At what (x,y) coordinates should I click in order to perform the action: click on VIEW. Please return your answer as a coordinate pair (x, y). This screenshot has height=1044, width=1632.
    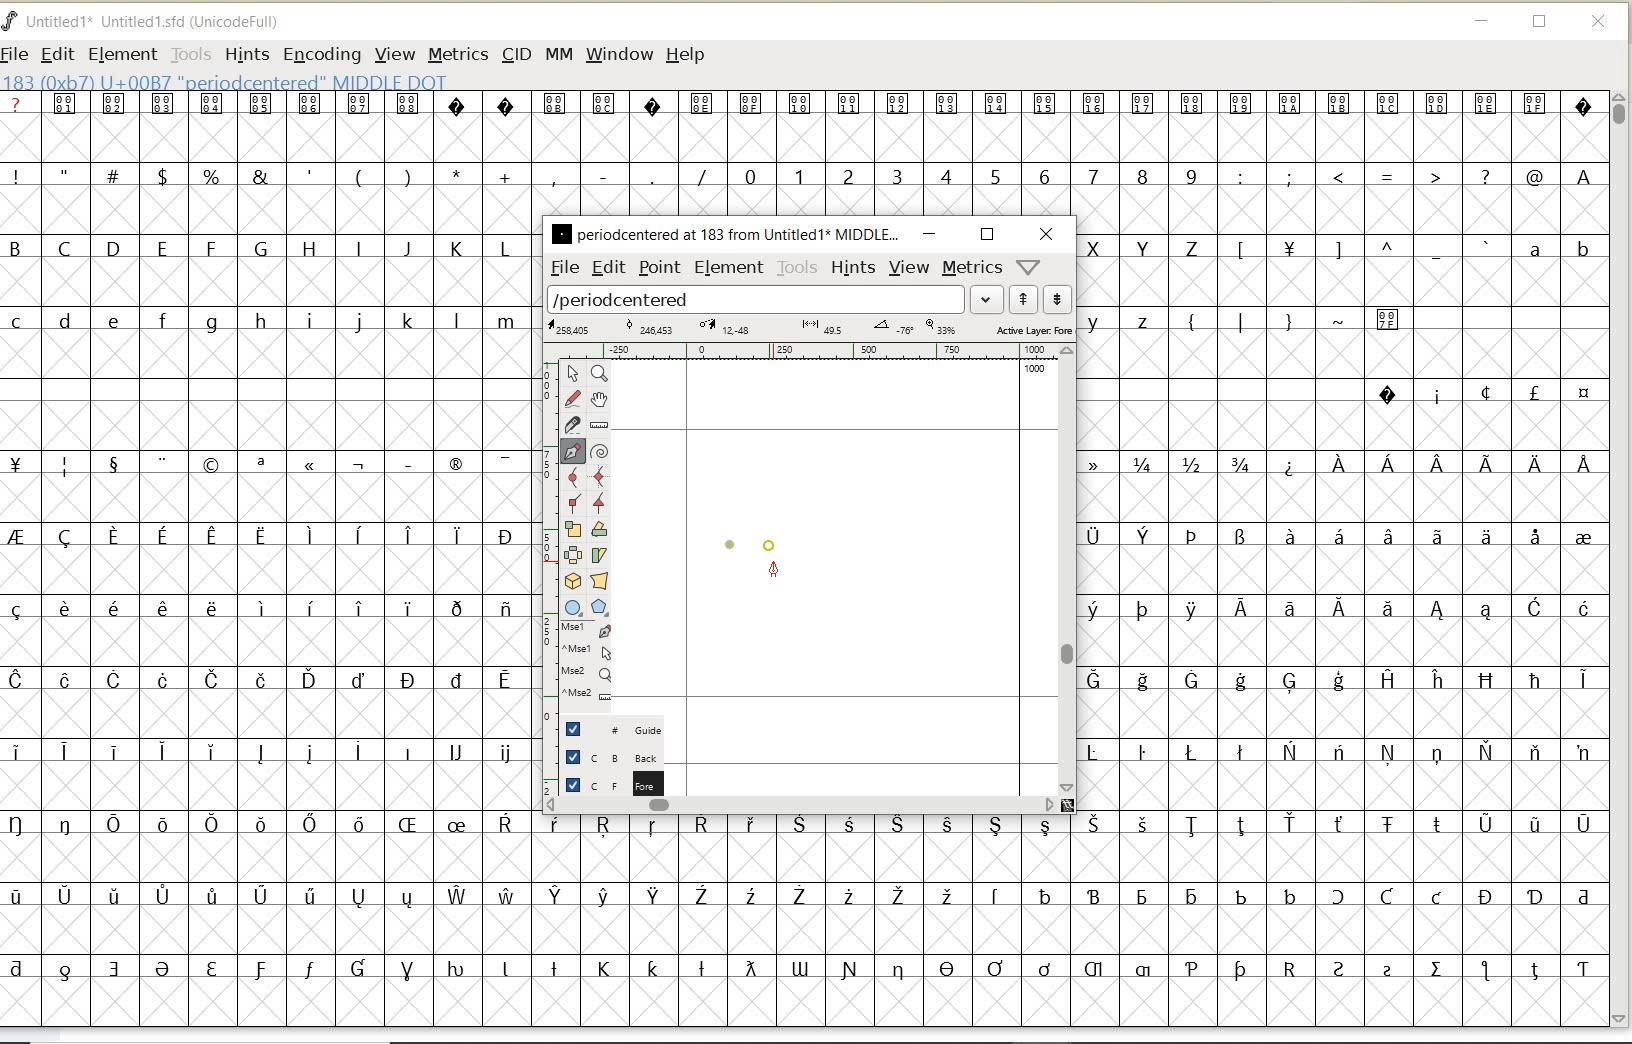
    Looking at the image, I should click on (395, 55).